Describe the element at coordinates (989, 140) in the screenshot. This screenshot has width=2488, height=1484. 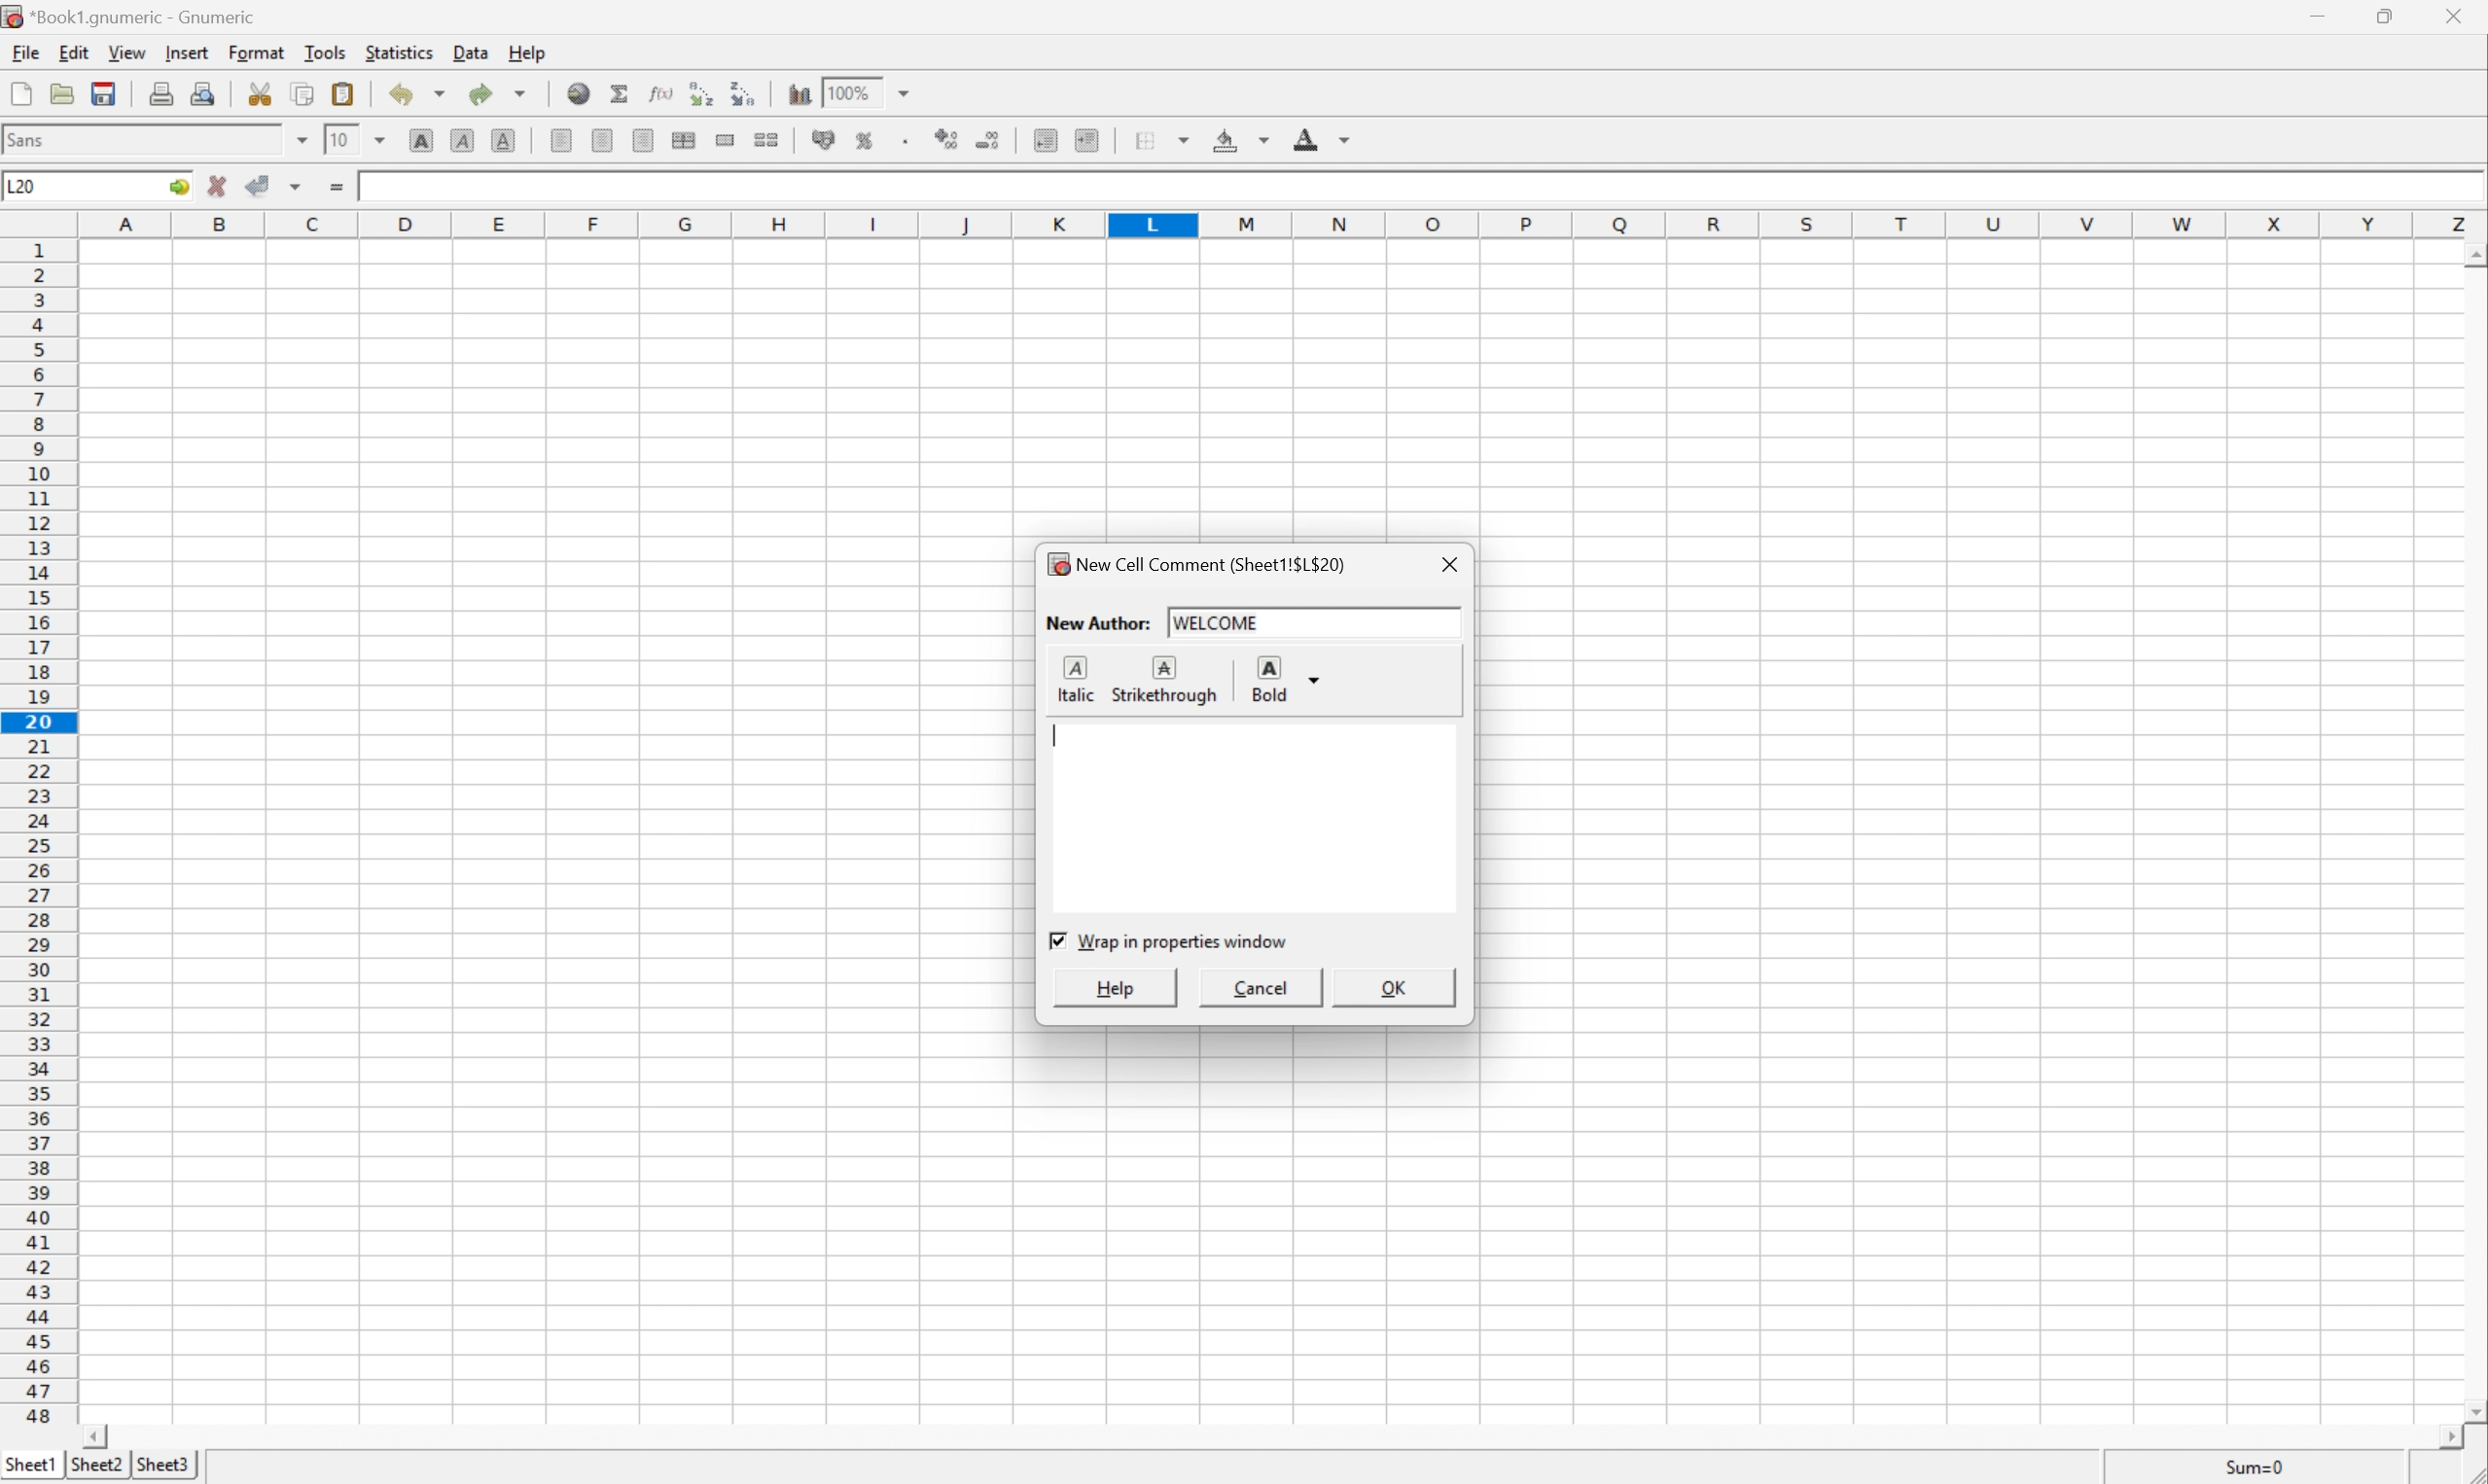
I see `Decrease number of decimals displayed` at that location.